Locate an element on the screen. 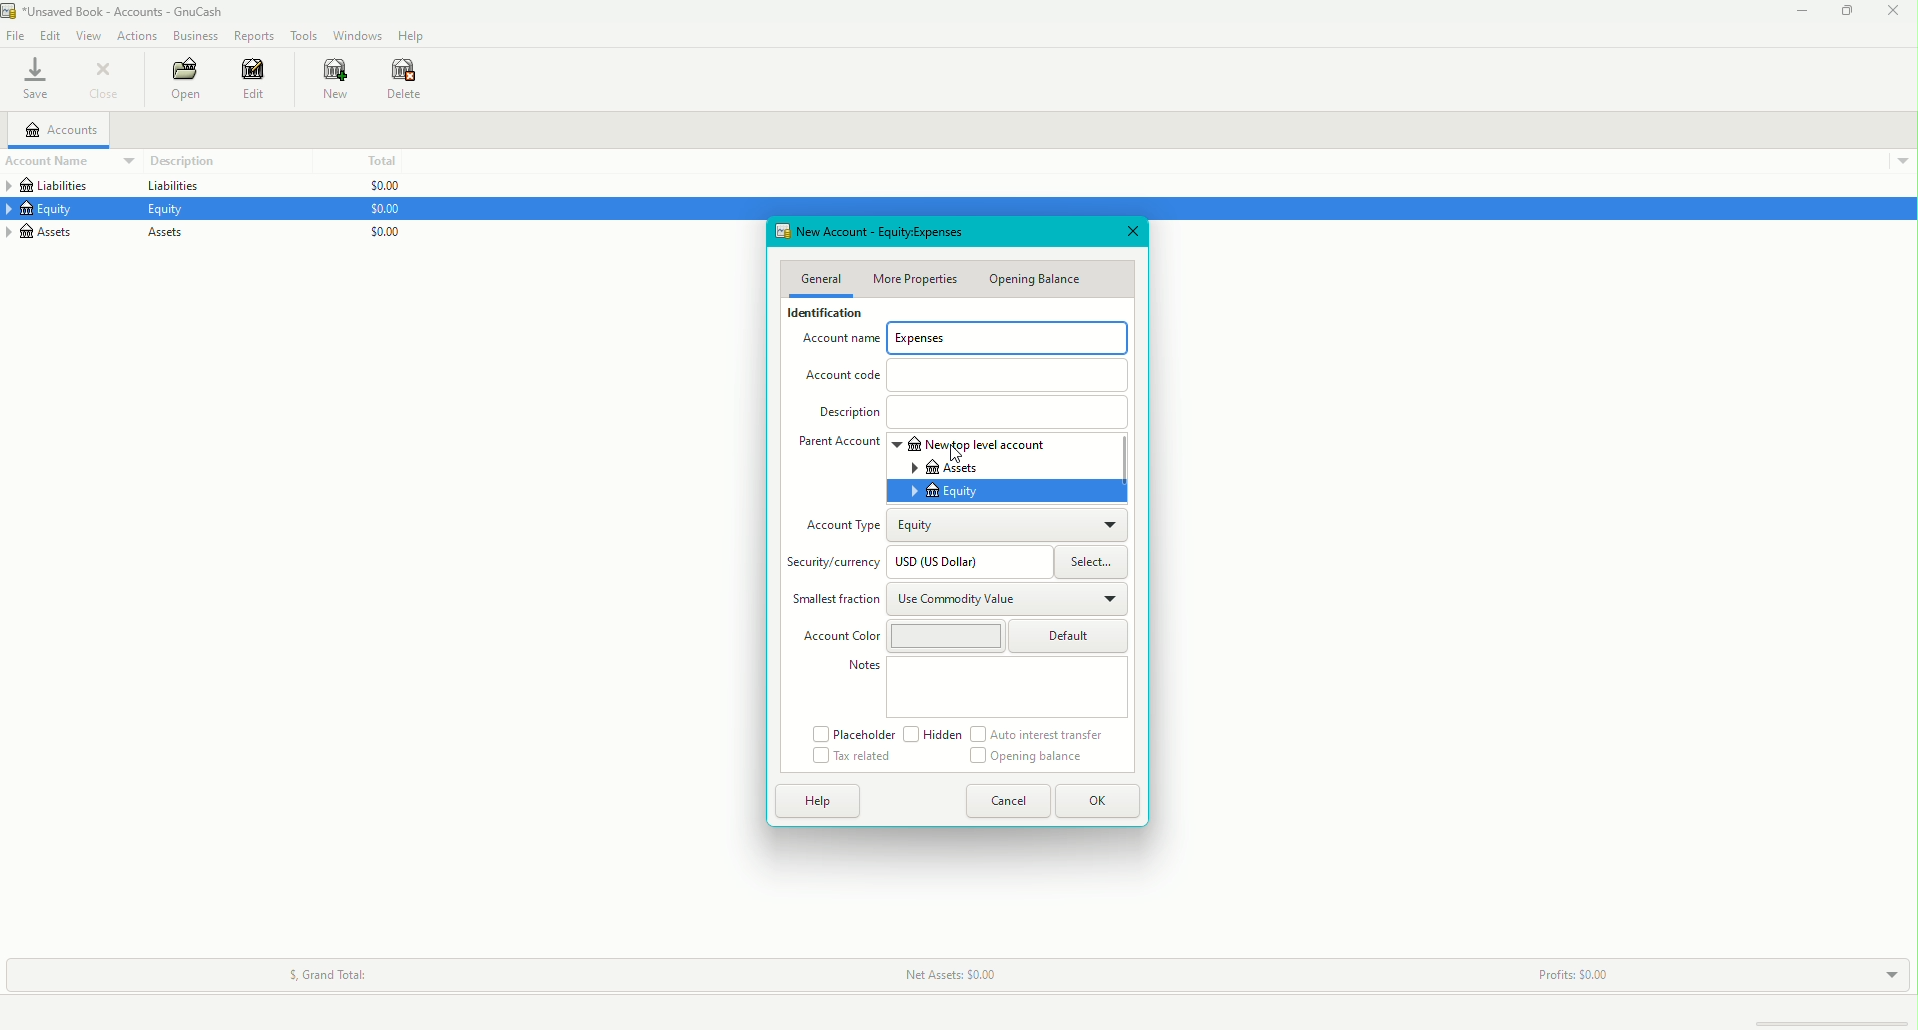 This screenshot has height=1030, width=1918. Use Commodity Value is located at coordinates (1009, 600).